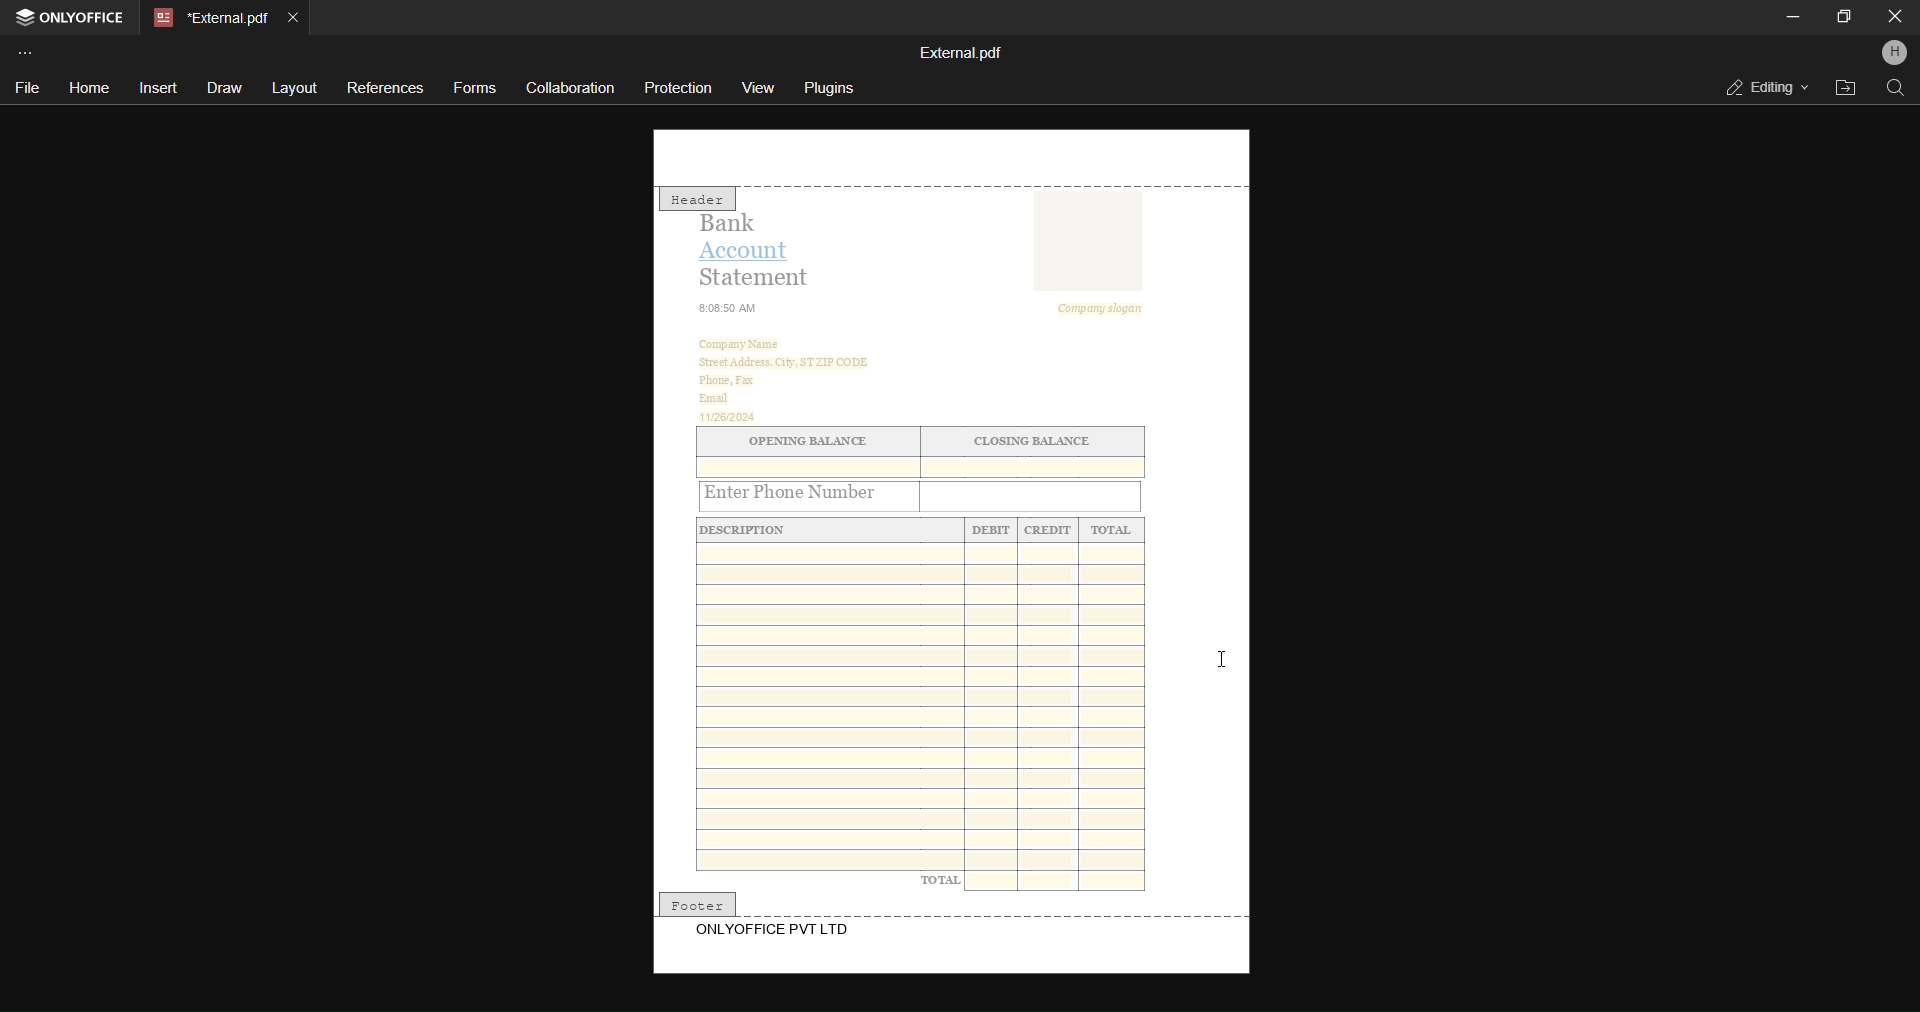 The width and height of the screenshot is (1920, 1012). What do you see at coordinates (806, 442) in the screenshot?
I see `‘OPENING BALANCE` at bounding box center [806, 442].